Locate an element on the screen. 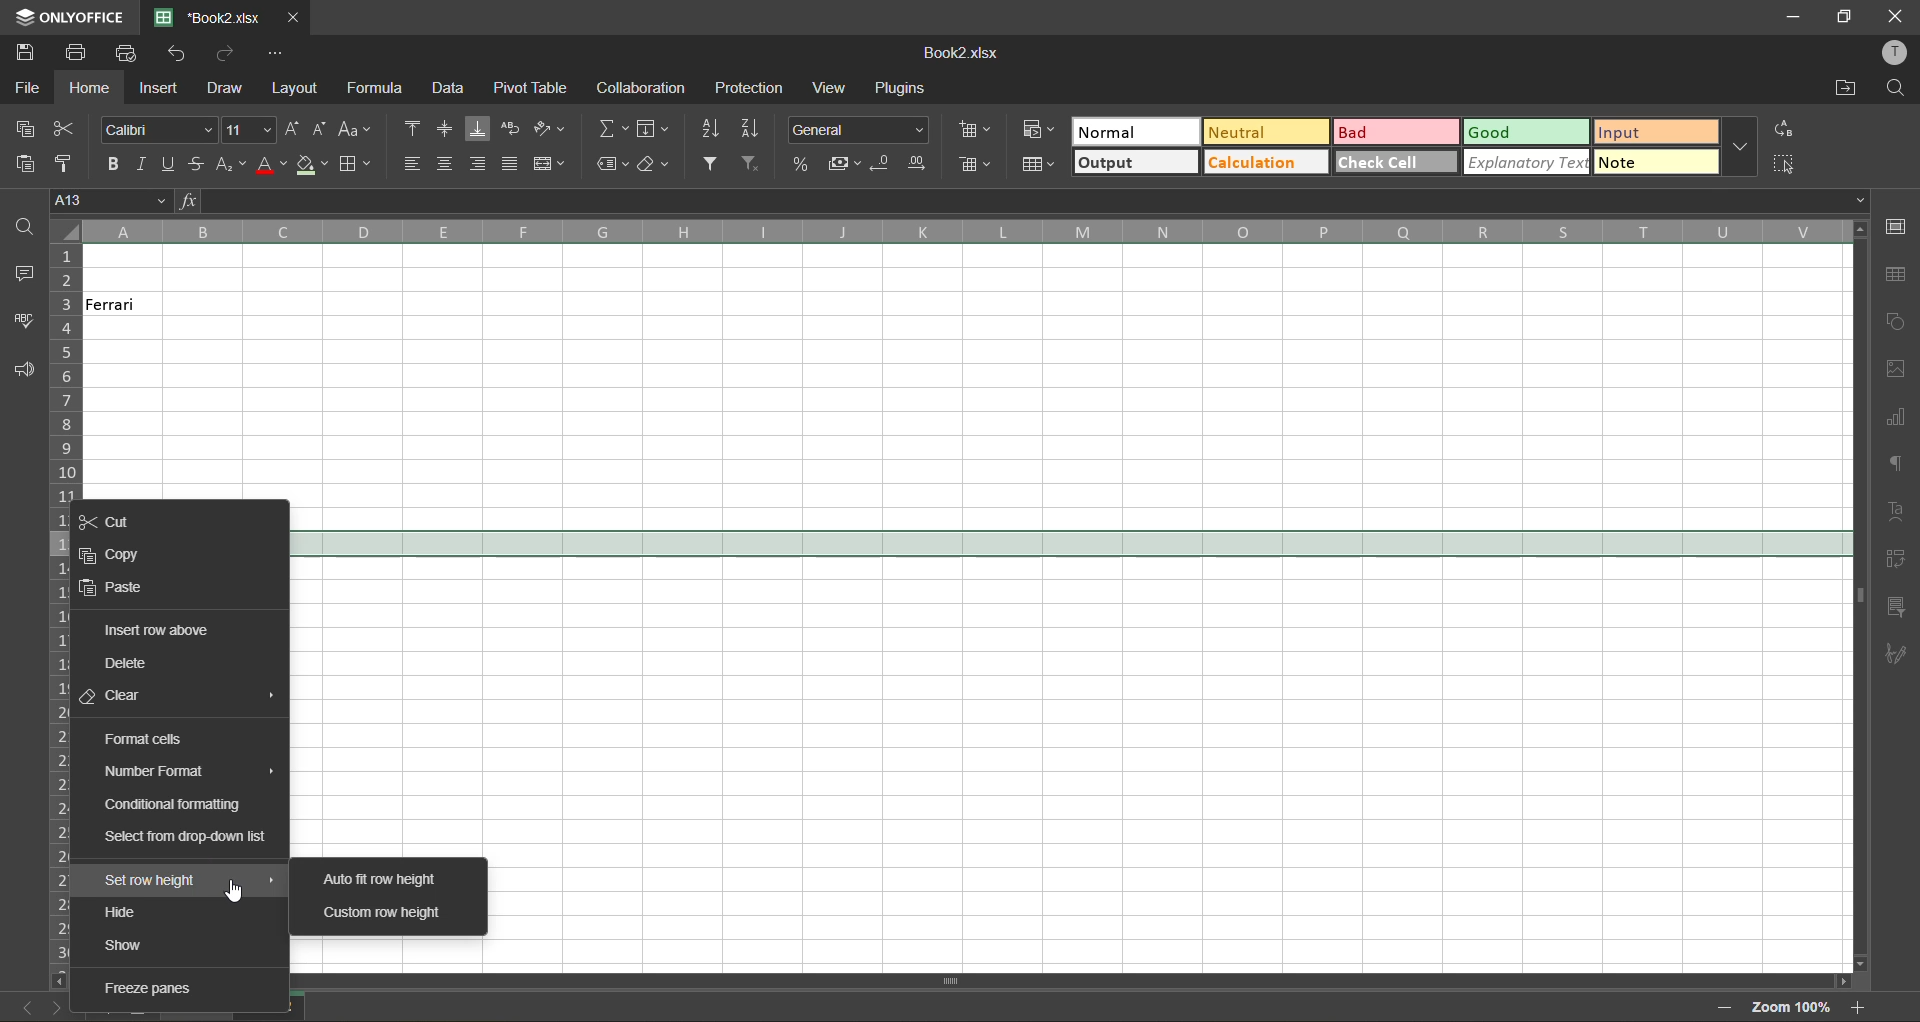  filename is located at coordinates (216, 18).